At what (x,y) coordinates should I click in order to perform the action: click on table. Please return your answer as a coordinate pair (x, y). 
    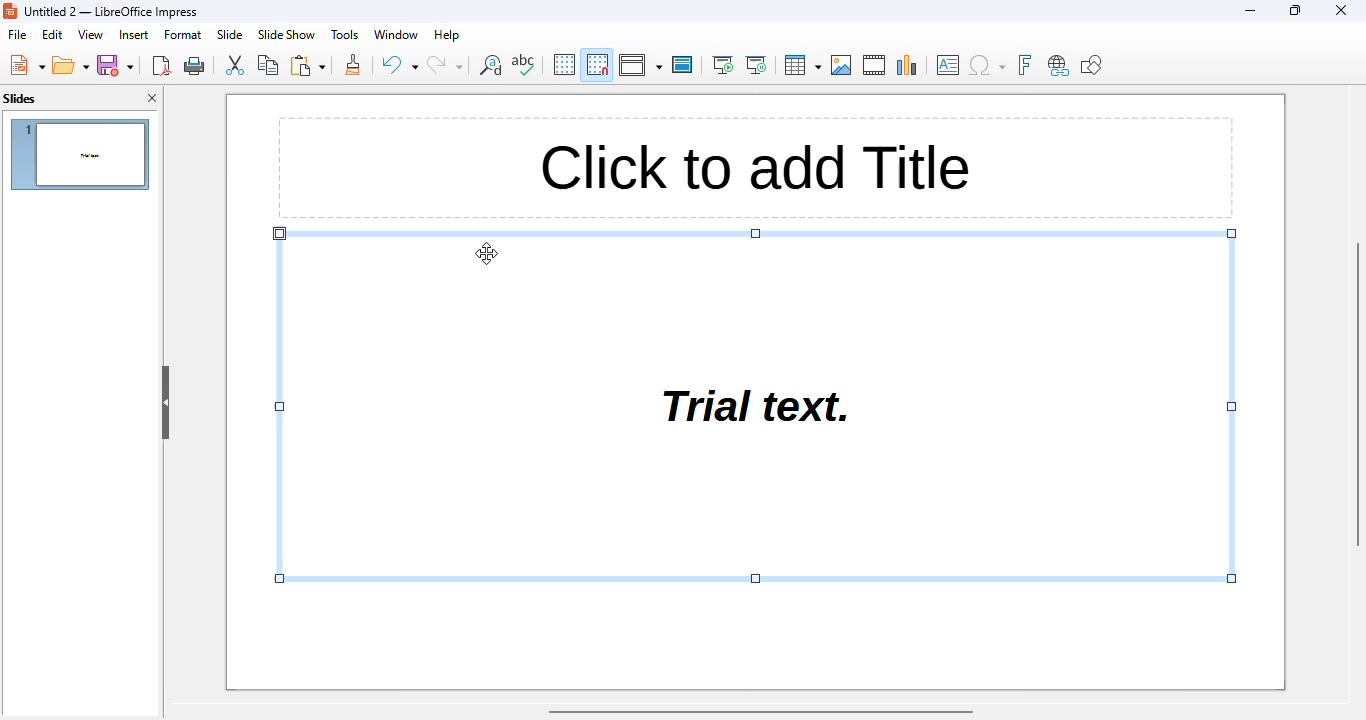
    Looking at the image, I should click on (802, 64).